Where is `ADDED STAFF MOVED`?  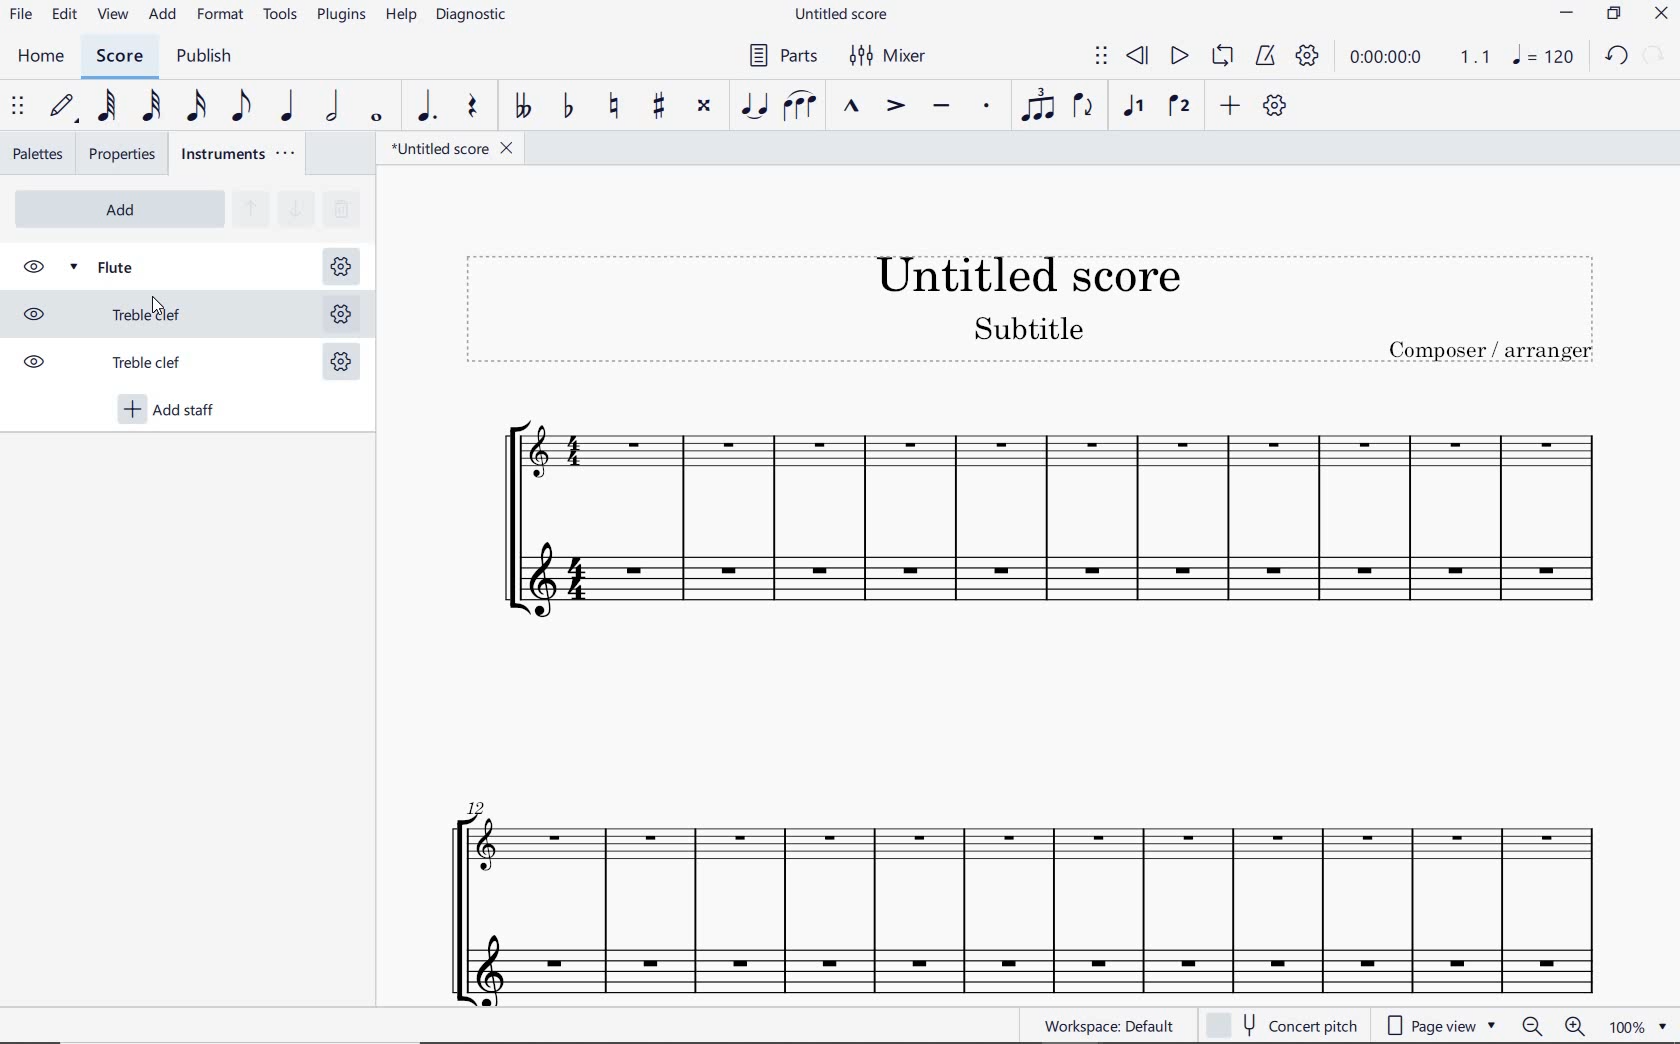 ADDED STAFF MOVED is located at coordinates (159, 313).